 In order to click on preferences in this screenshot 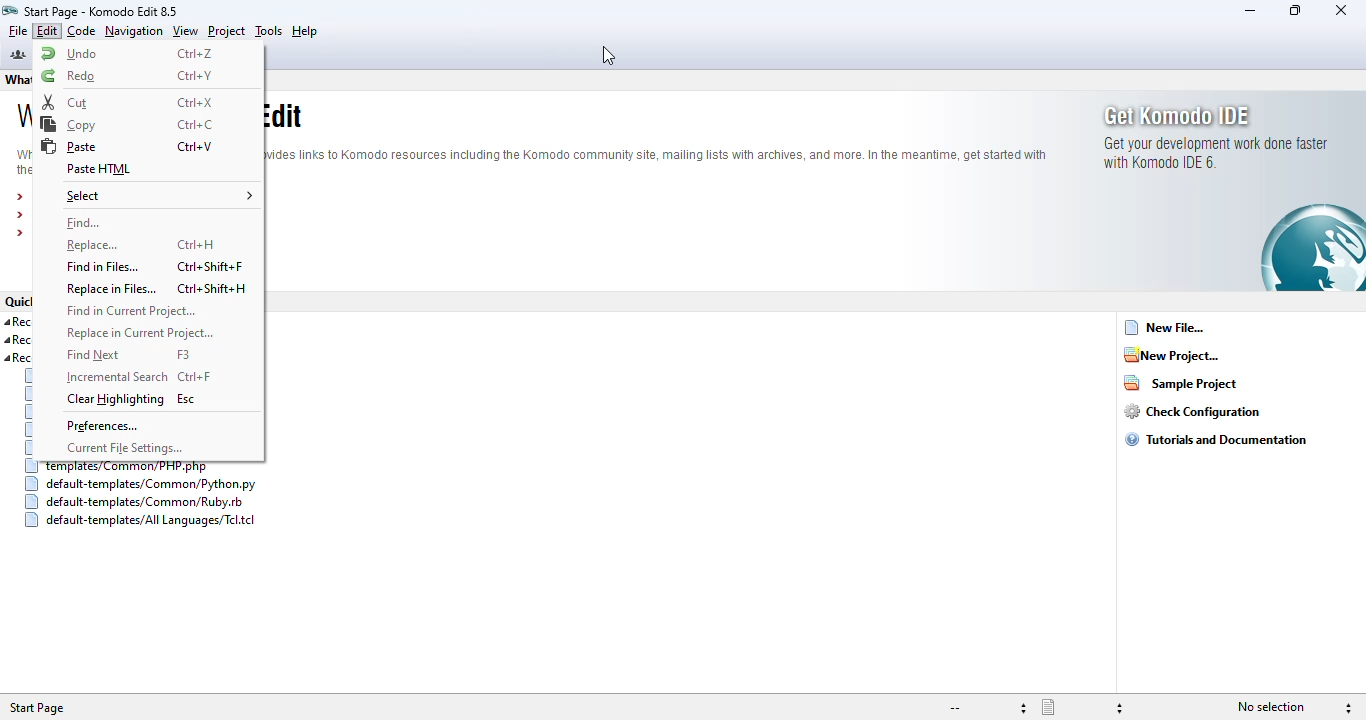, I will do `click(102, 425)`.